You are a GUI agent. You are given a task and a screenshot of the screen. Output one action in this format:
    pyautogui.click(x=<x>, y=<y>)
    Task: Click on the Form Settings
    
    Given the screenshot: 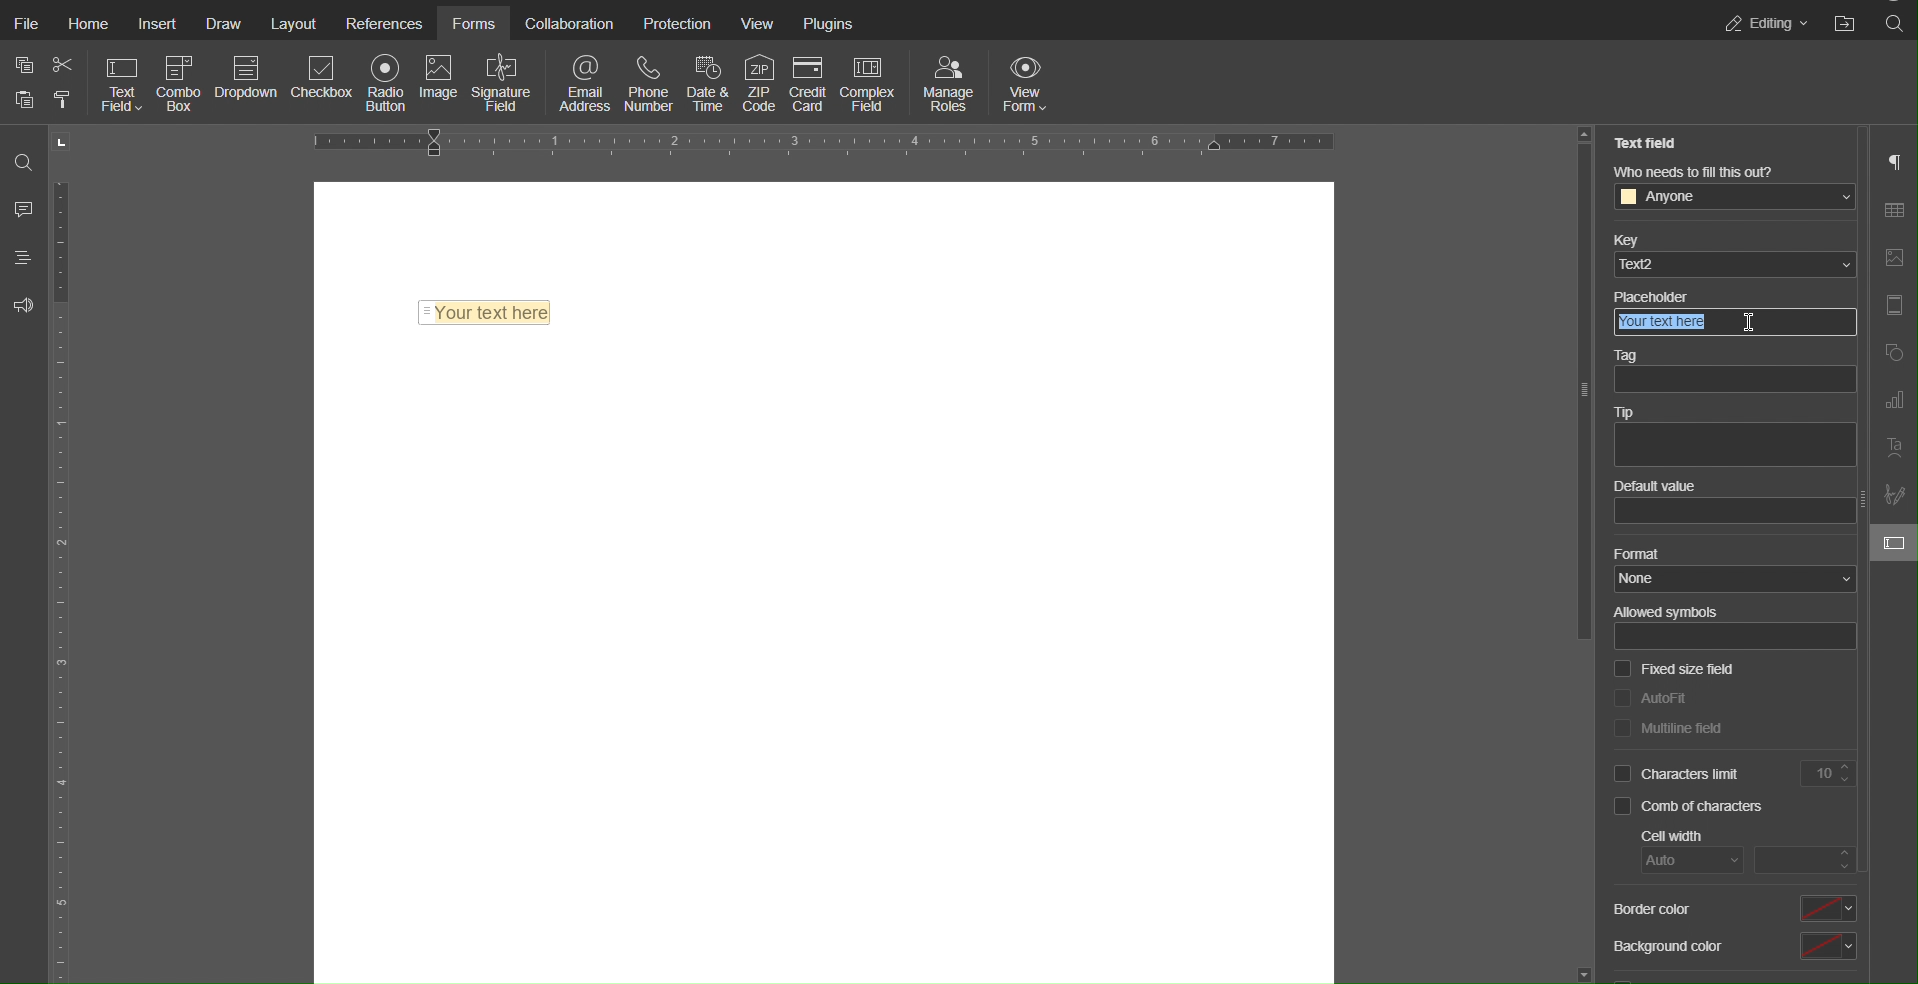 What is the action you would take?
    pyautogui.click(x=1895, y=547)
    